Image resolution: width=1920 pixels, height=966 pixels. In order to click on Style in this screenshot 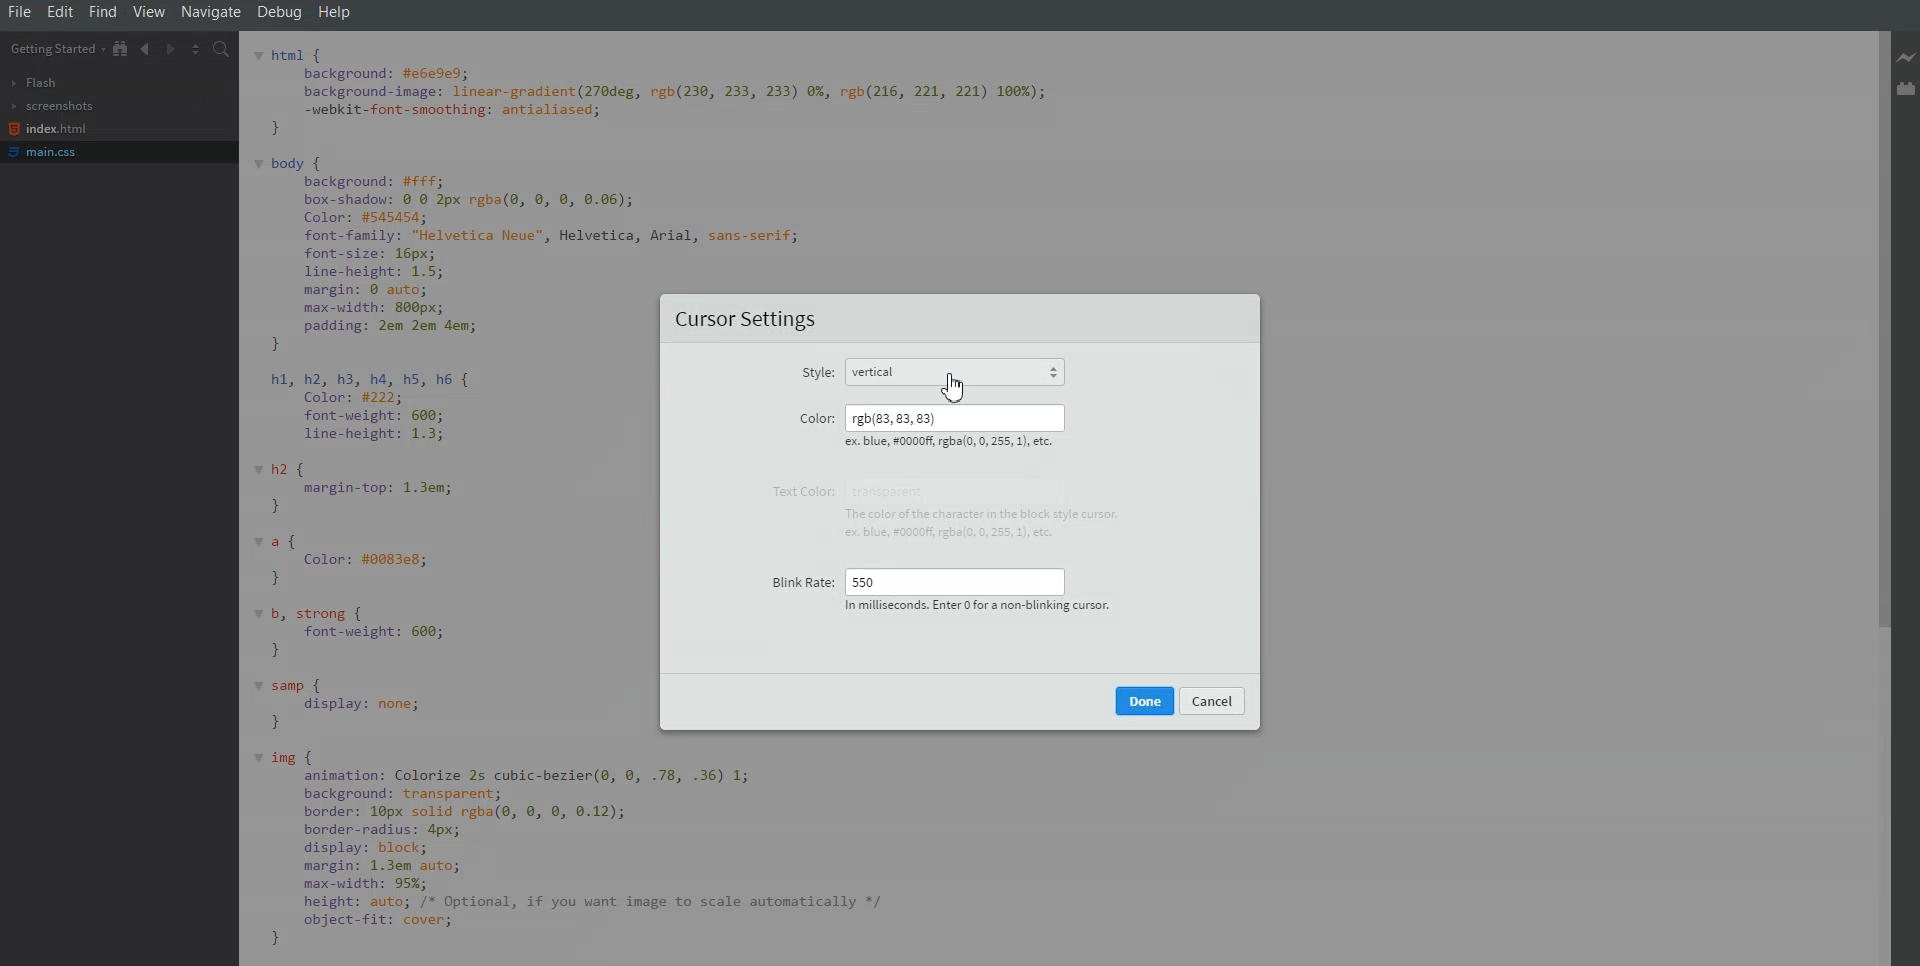, I will do `click(816, 375)`.